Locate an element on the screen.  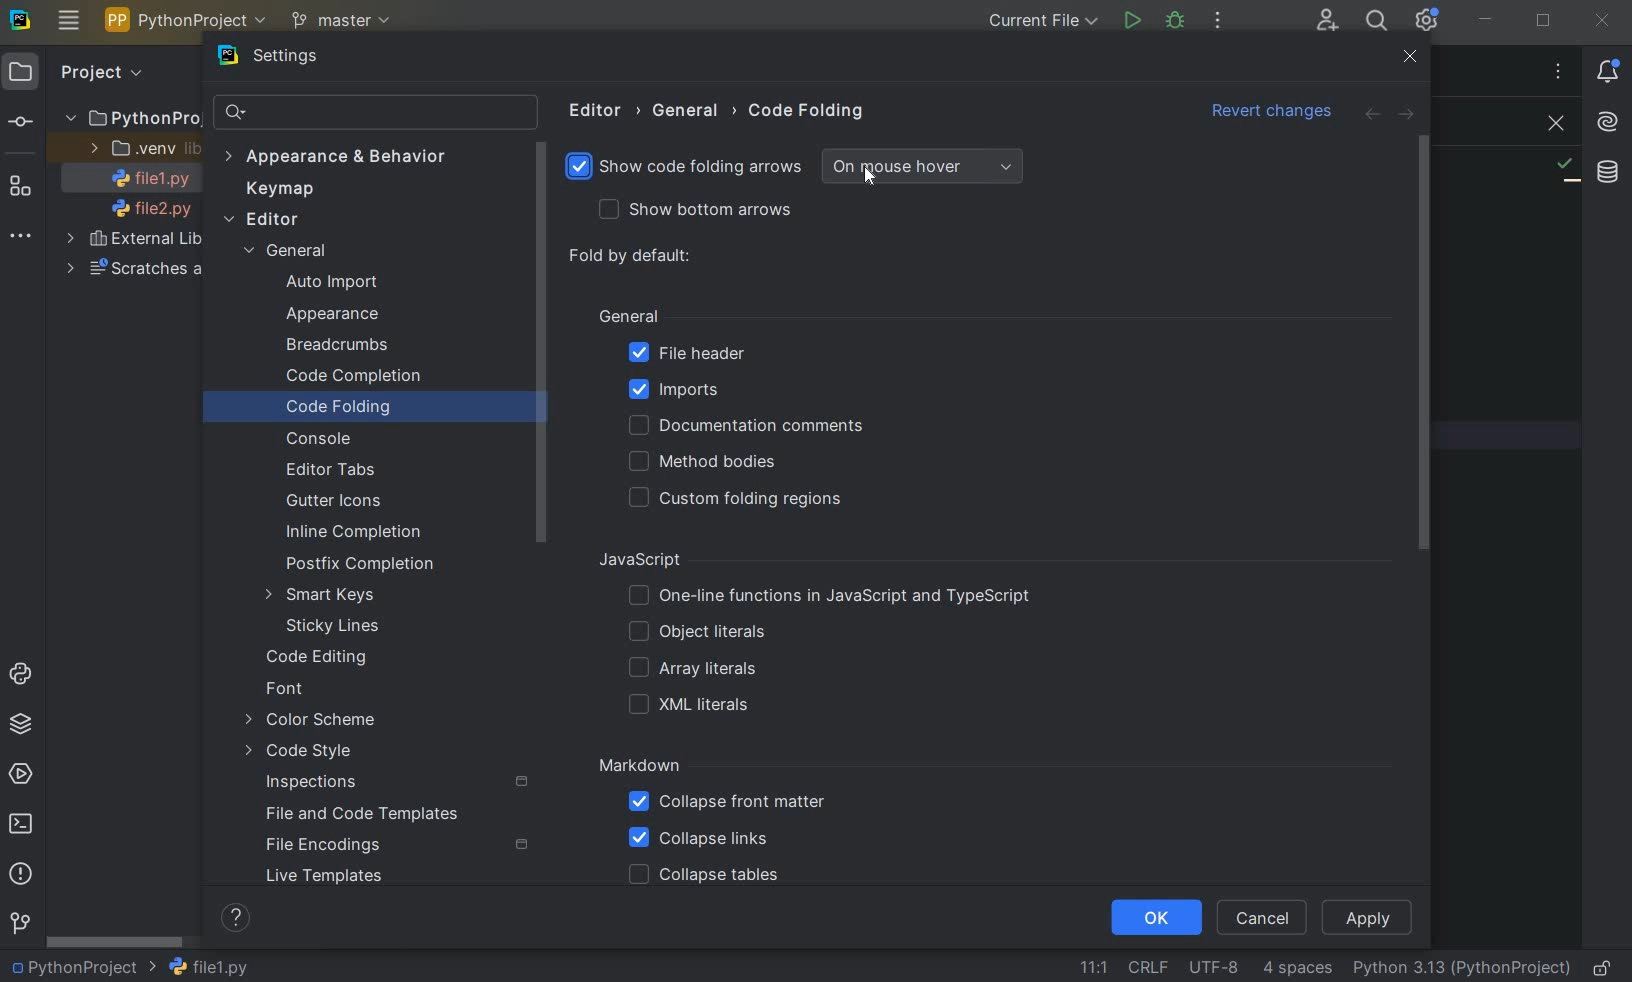
FORWARD is located at coordinates (1408, 116).